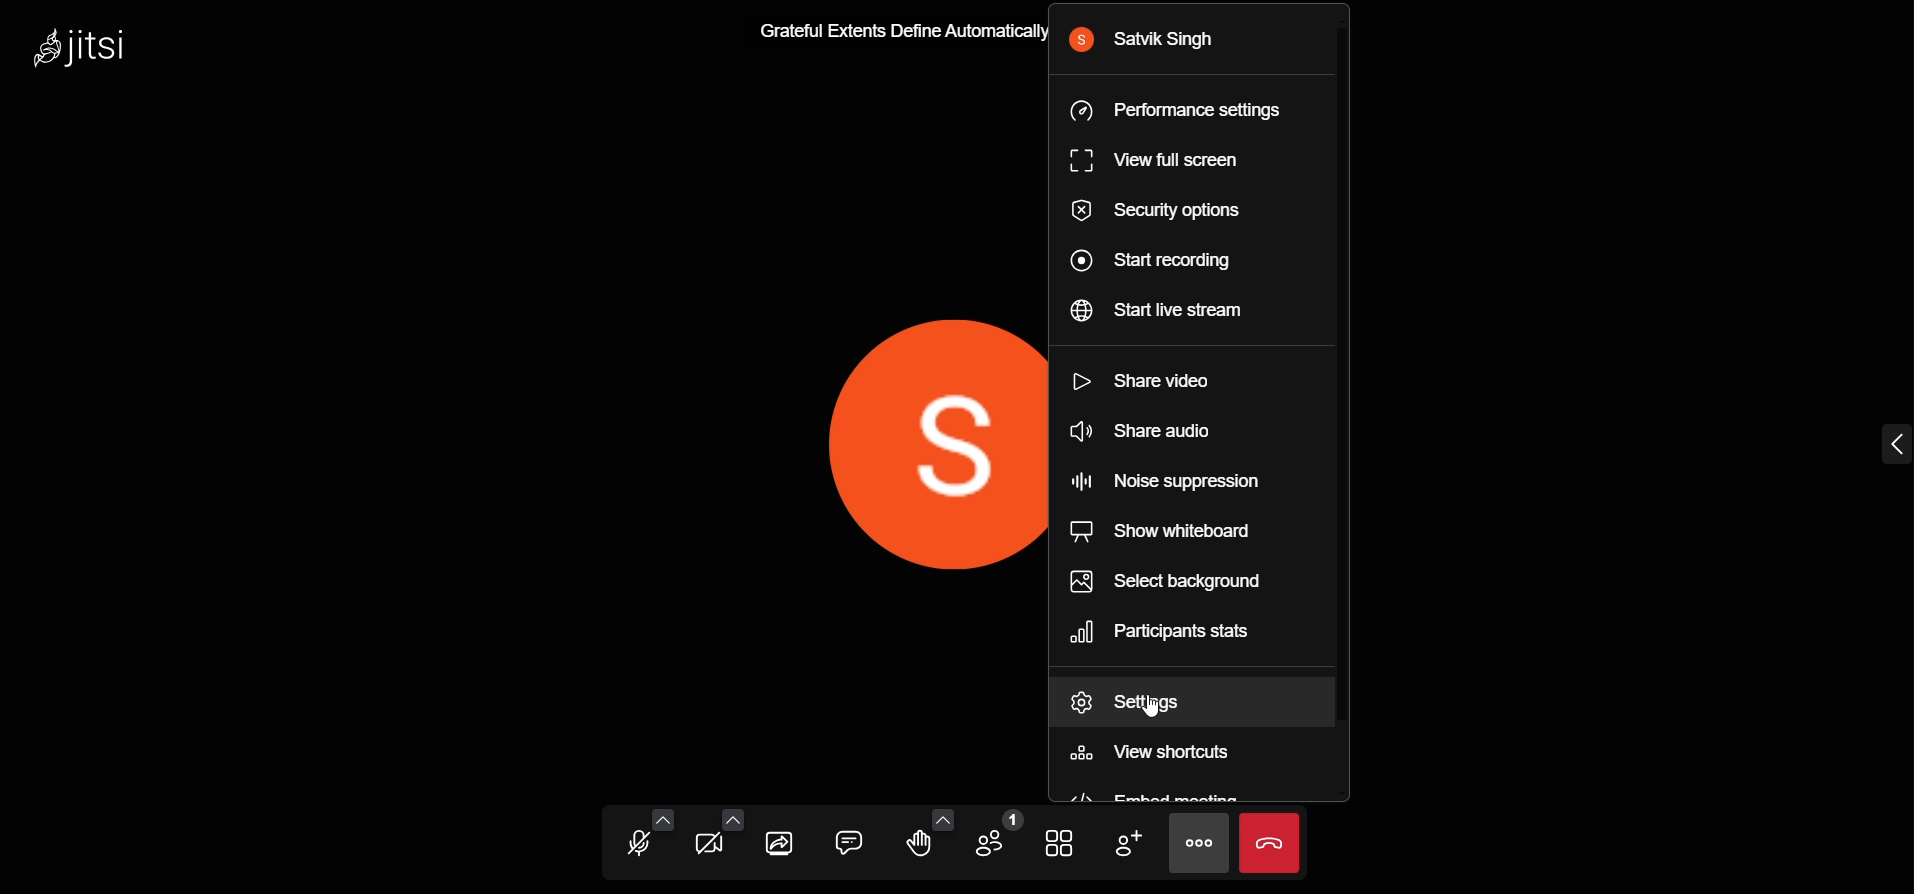 The width and height of the screenshot is (1914, 894). Describe the element at coordinates (781, 840) in the screenshot. I see `screen share` at that location.